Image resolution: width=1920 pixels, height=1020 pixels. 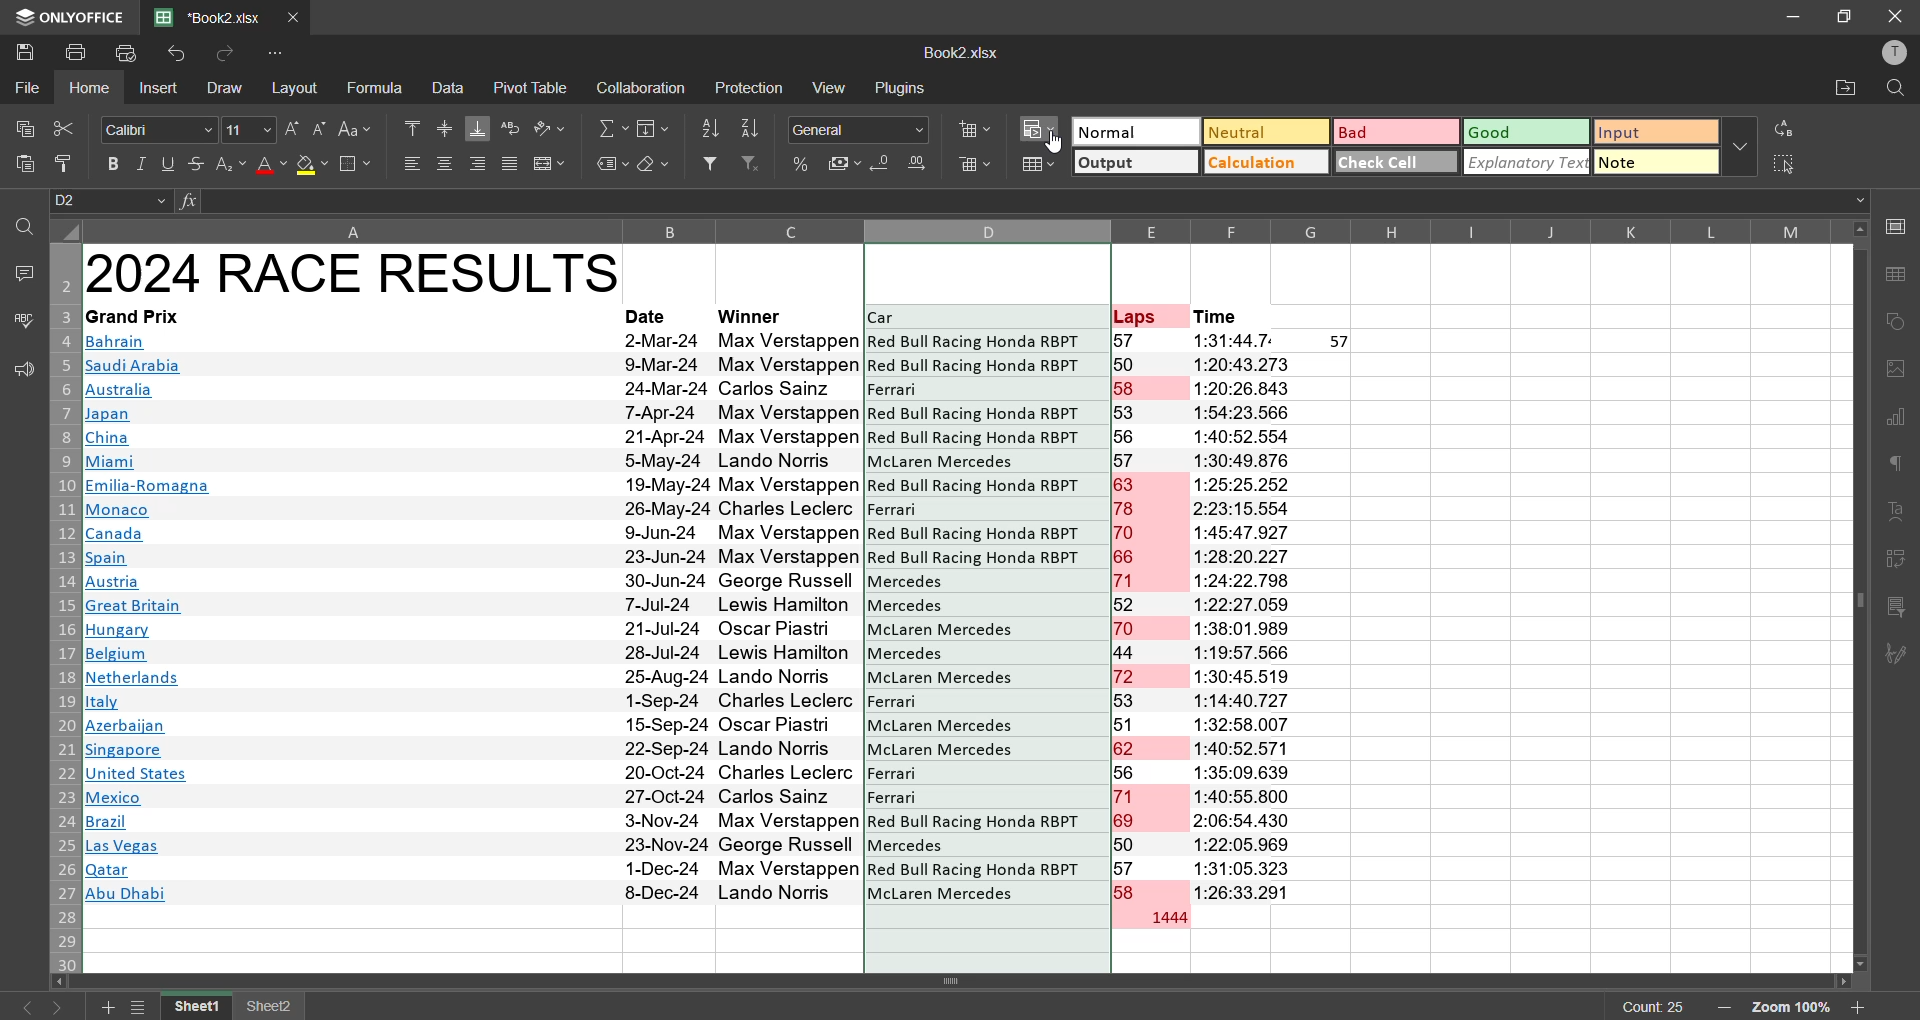 What do you see at coordinates (79, 51) in the screenshot?
I see `print` at bounding box center [79, 51].